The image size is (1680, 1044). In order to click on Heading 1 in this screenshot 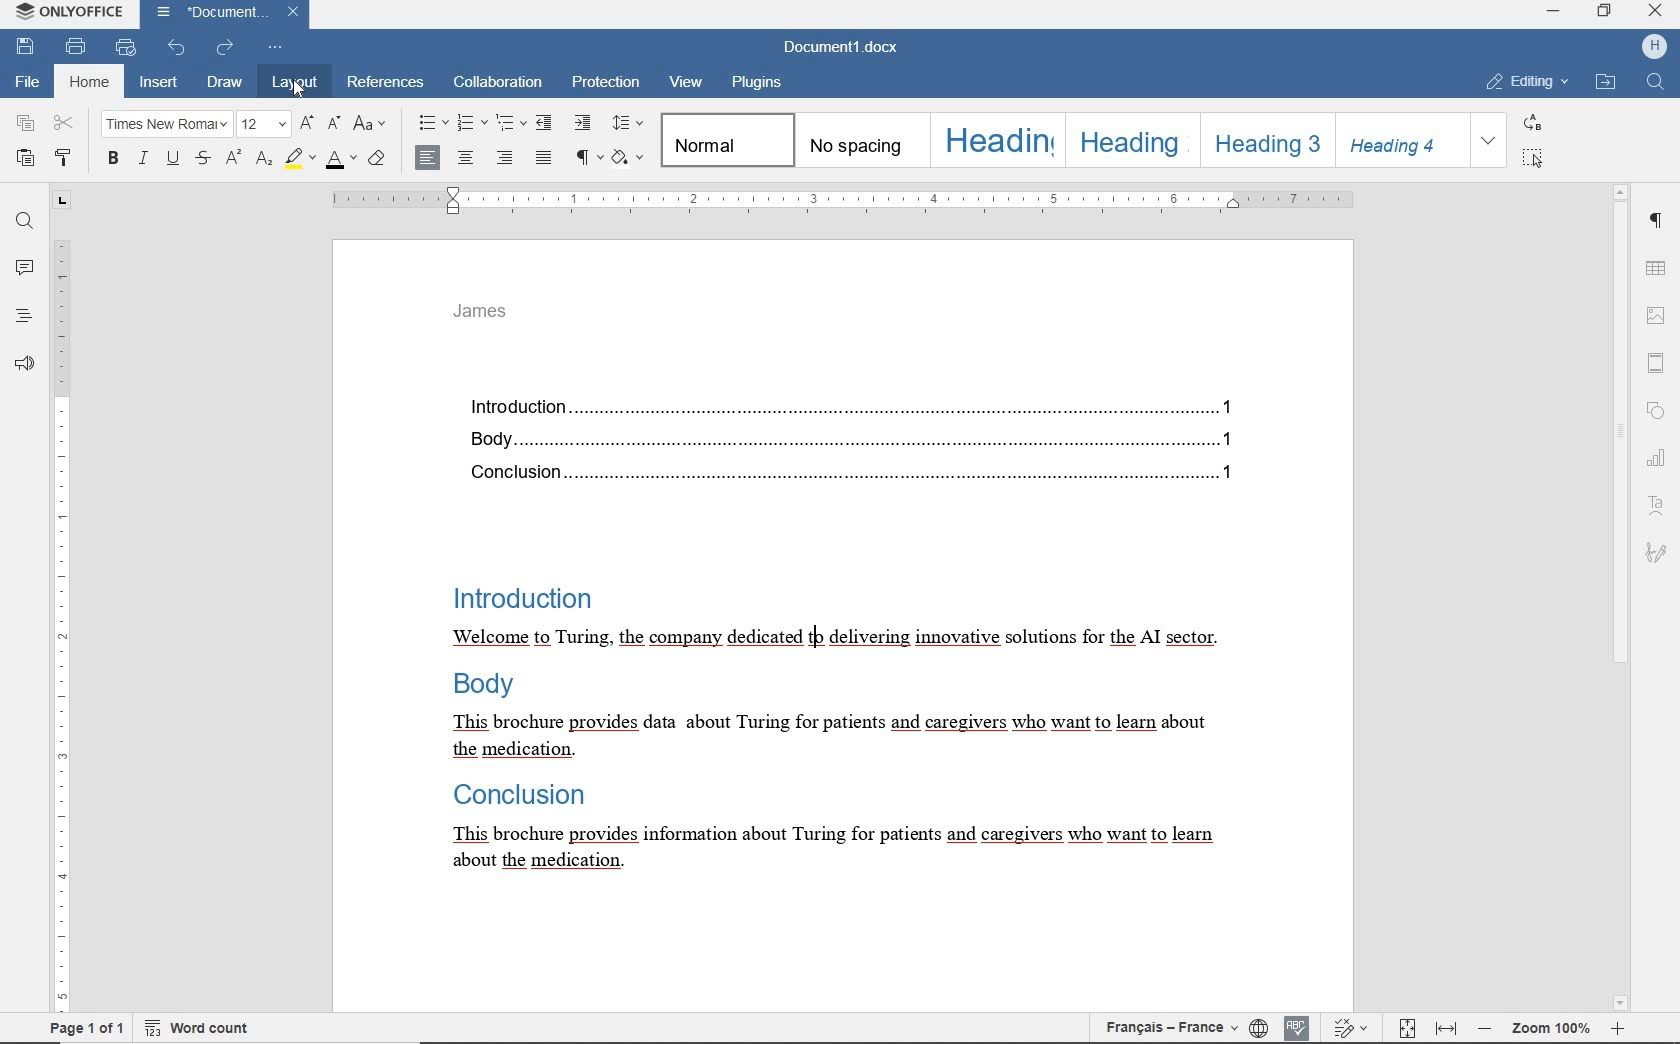, I will do `click(994, 136)`.